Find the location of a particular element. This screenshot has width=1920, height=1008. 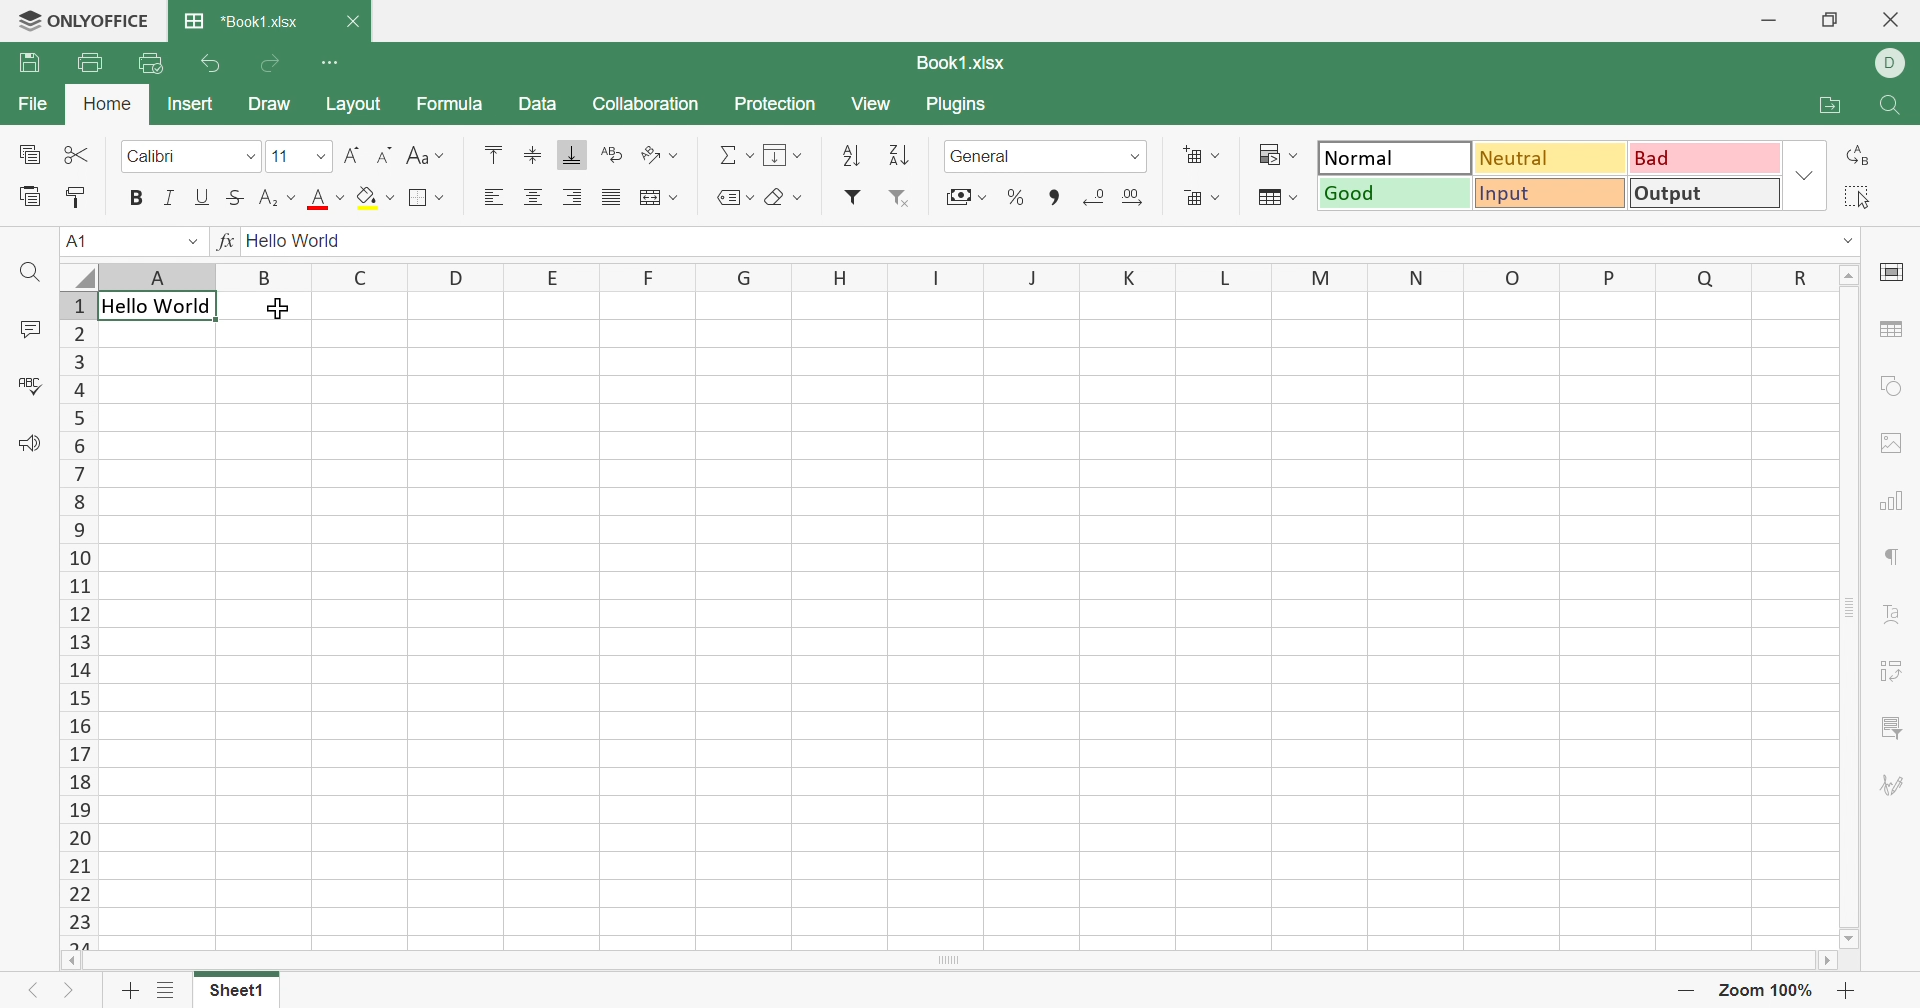

Scroll bar is located at coordinates (945, 961).